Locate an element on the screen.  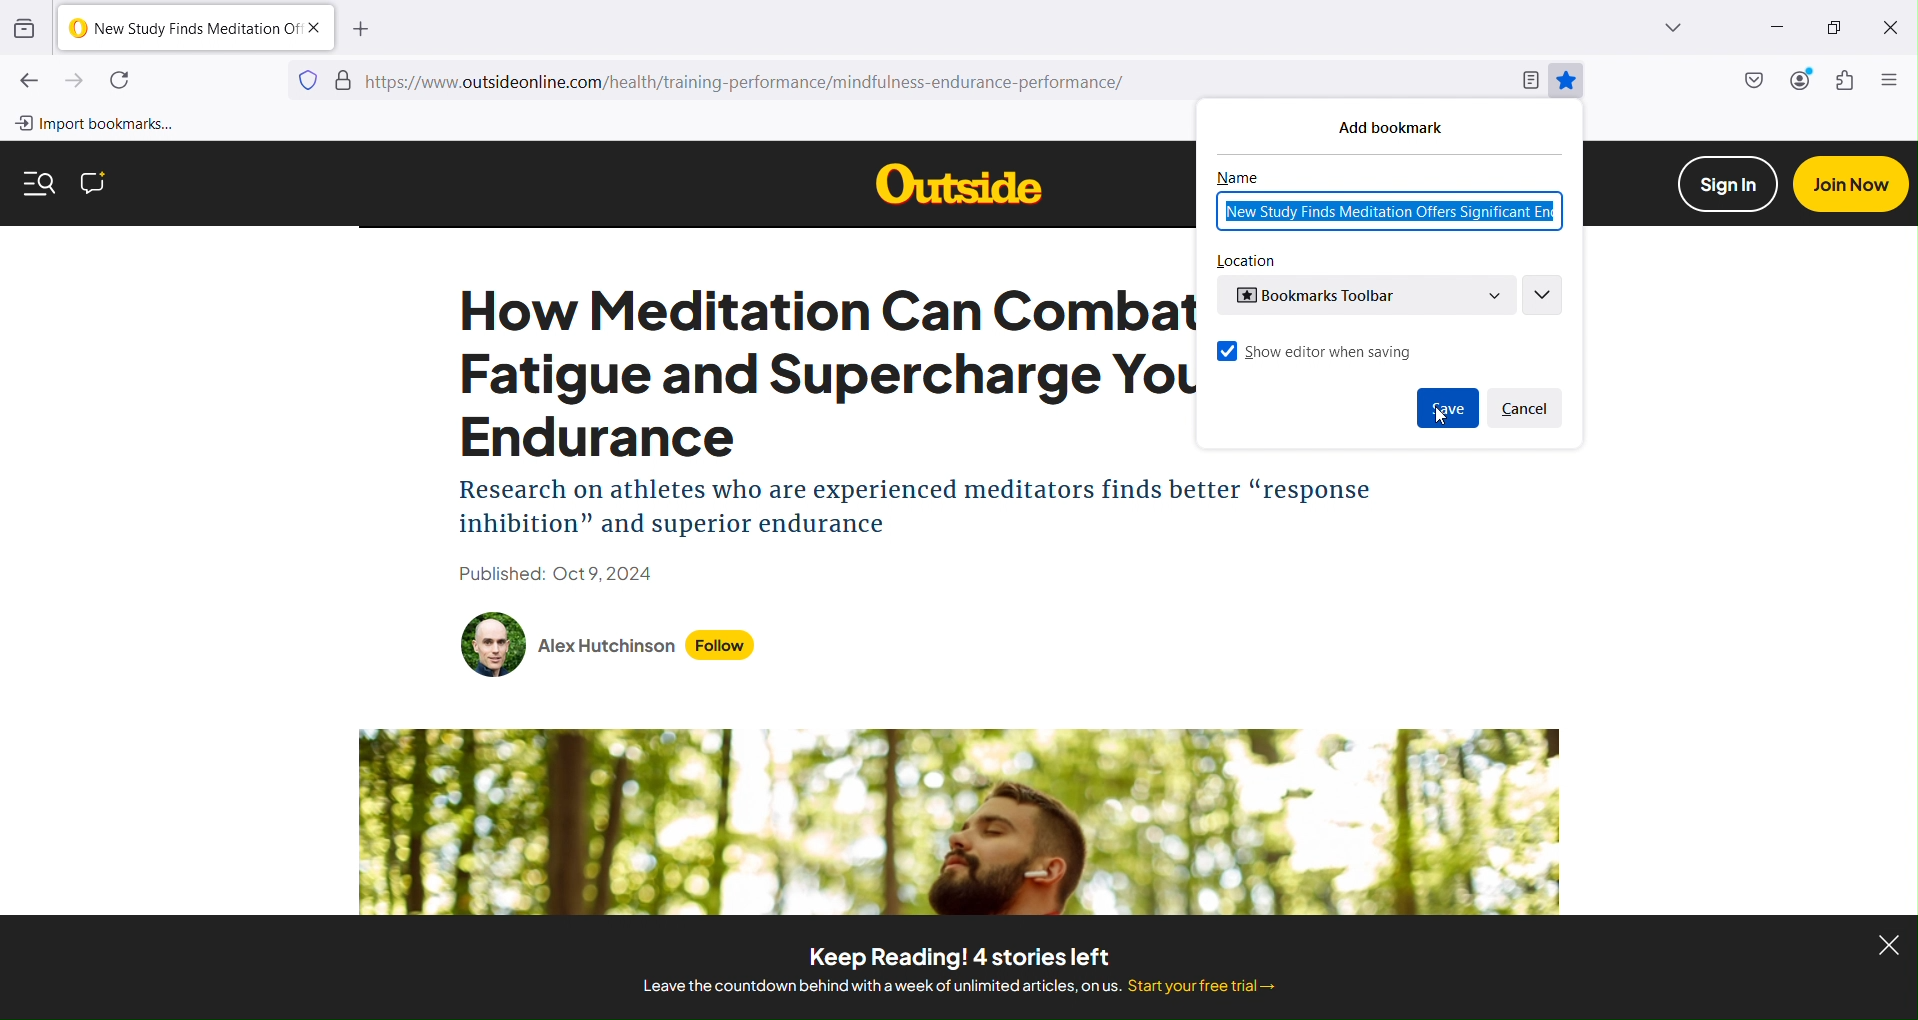
Location is located at coordinates (1247, 261).